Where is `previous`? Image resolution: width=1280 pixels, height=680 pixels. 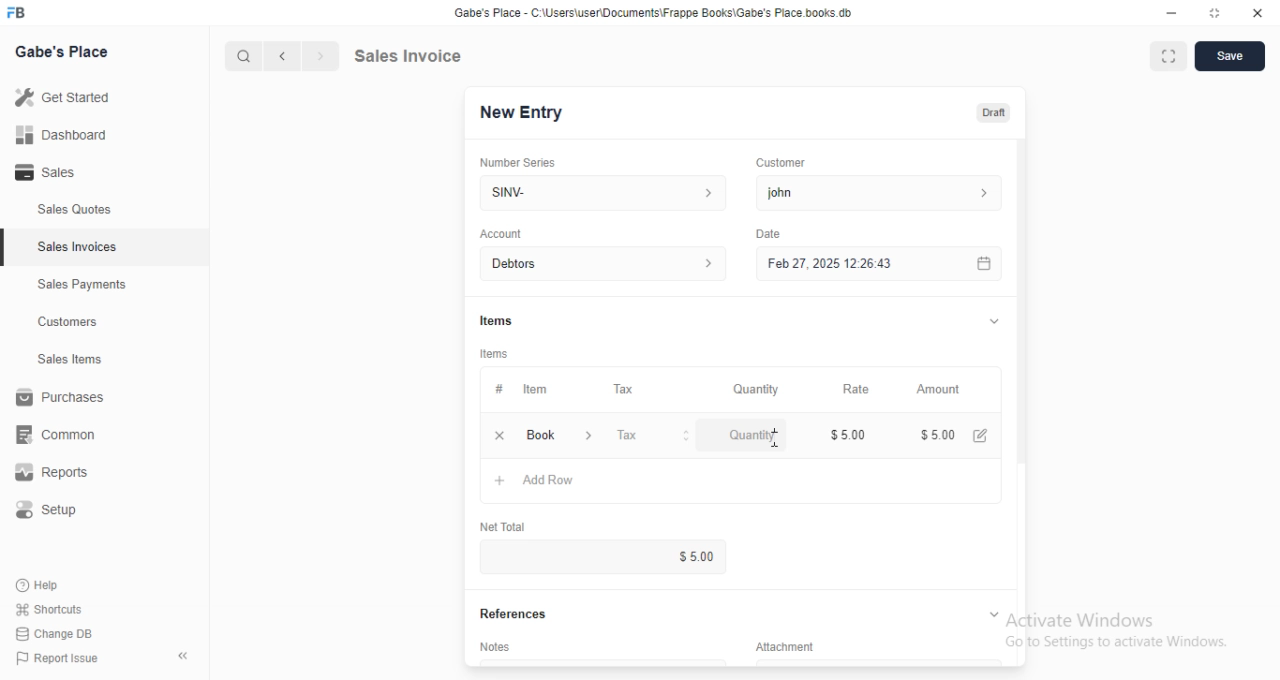
previous is located at coordinates (284, 54).